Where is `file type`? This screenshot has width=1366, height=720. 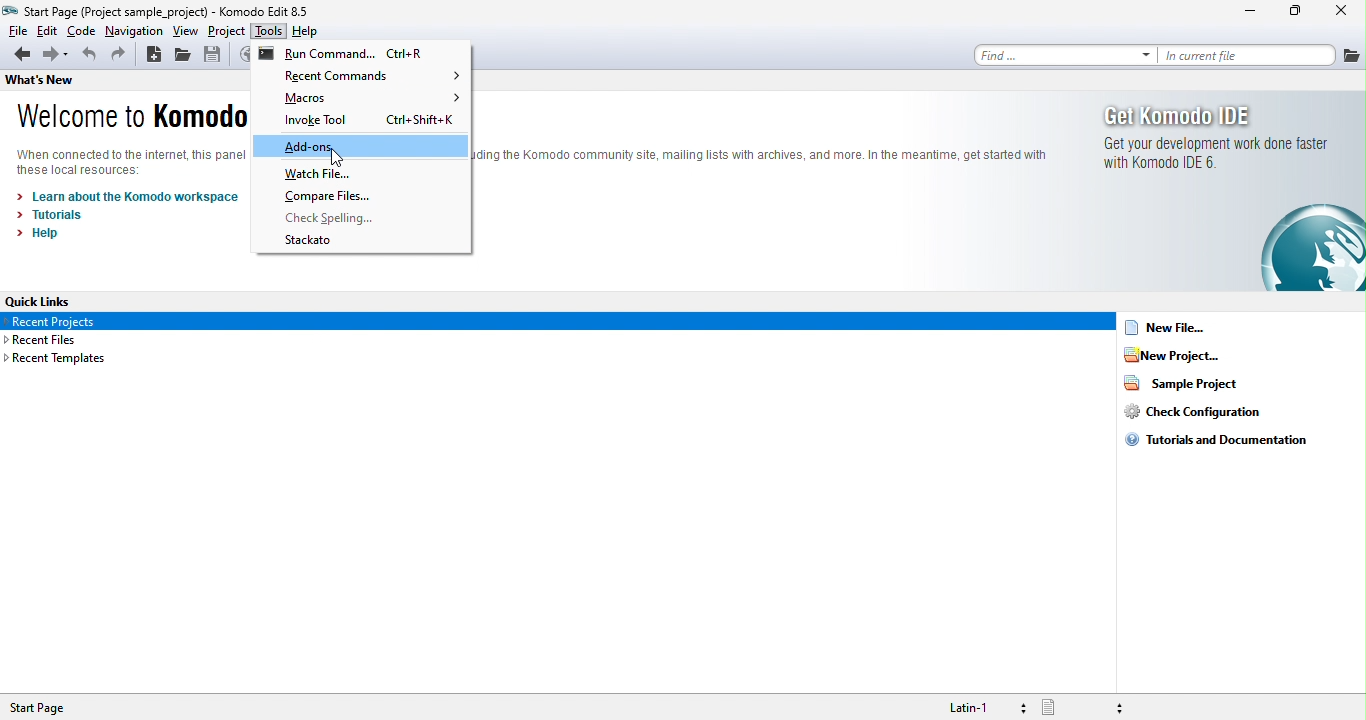 file type is located at coordinates (1086, 707).